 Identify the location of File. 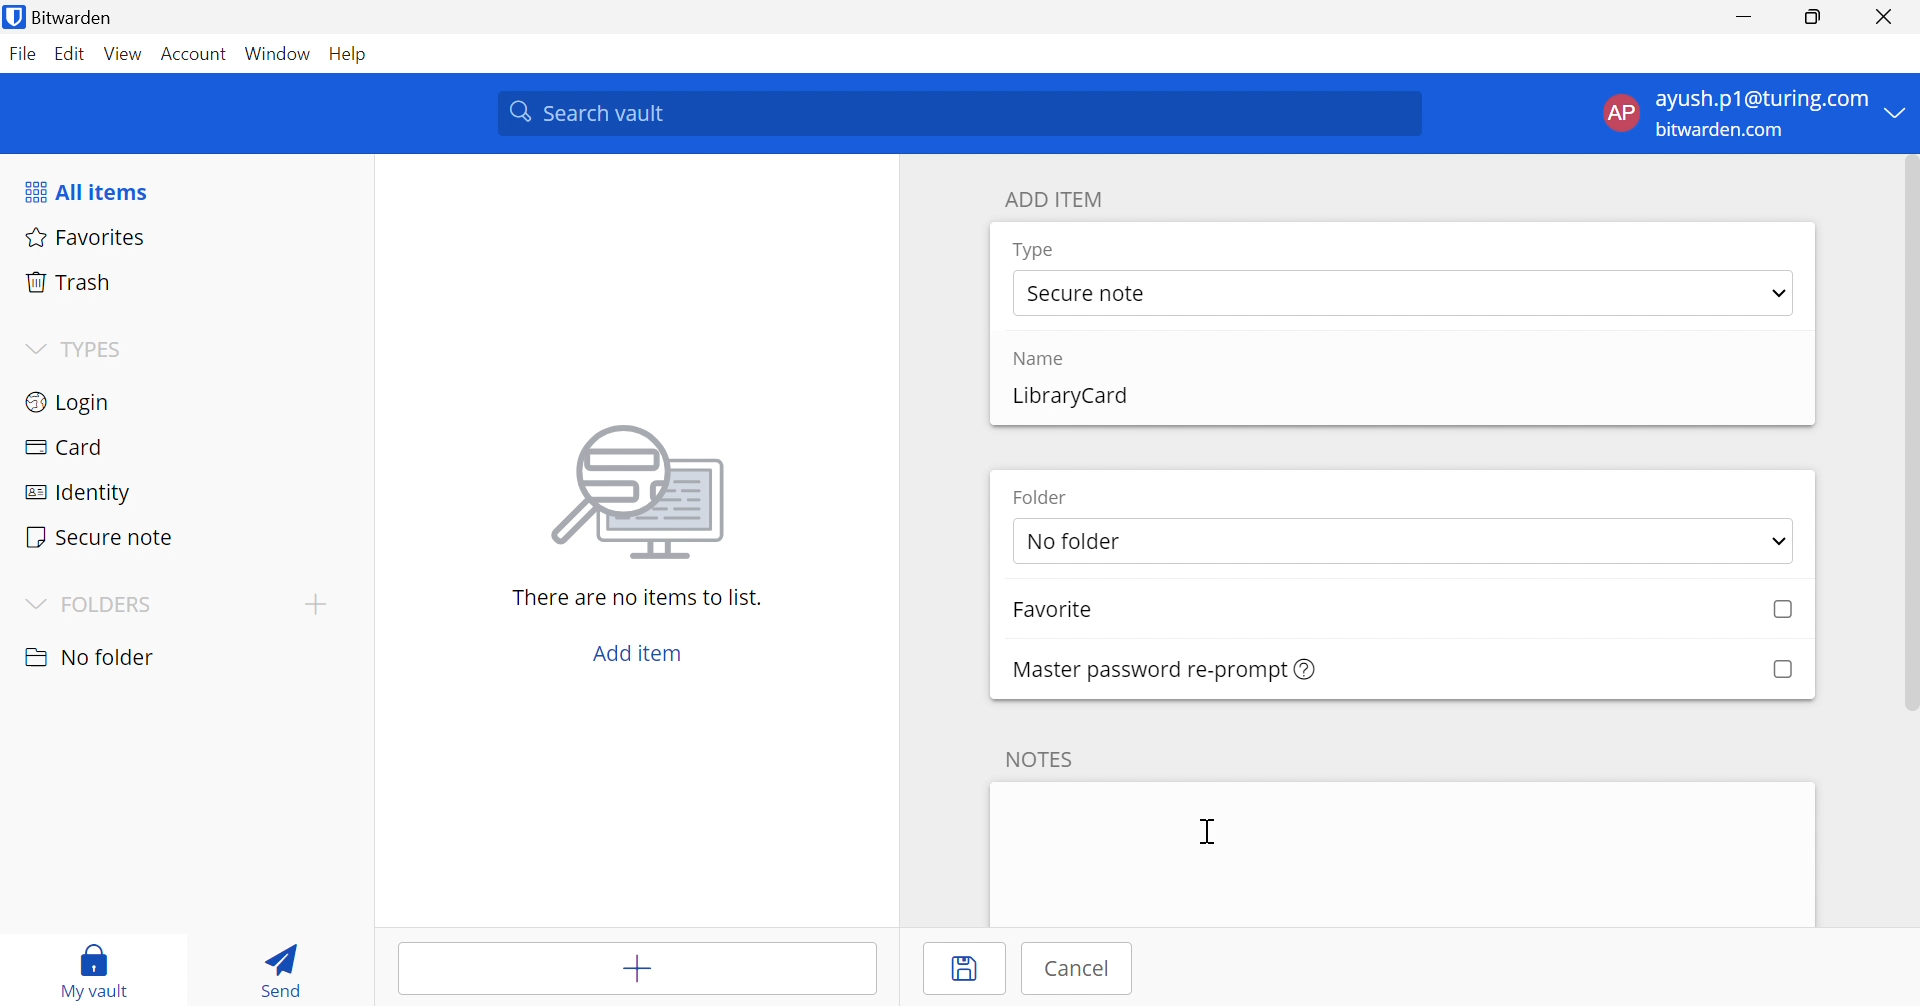
(23, 55).